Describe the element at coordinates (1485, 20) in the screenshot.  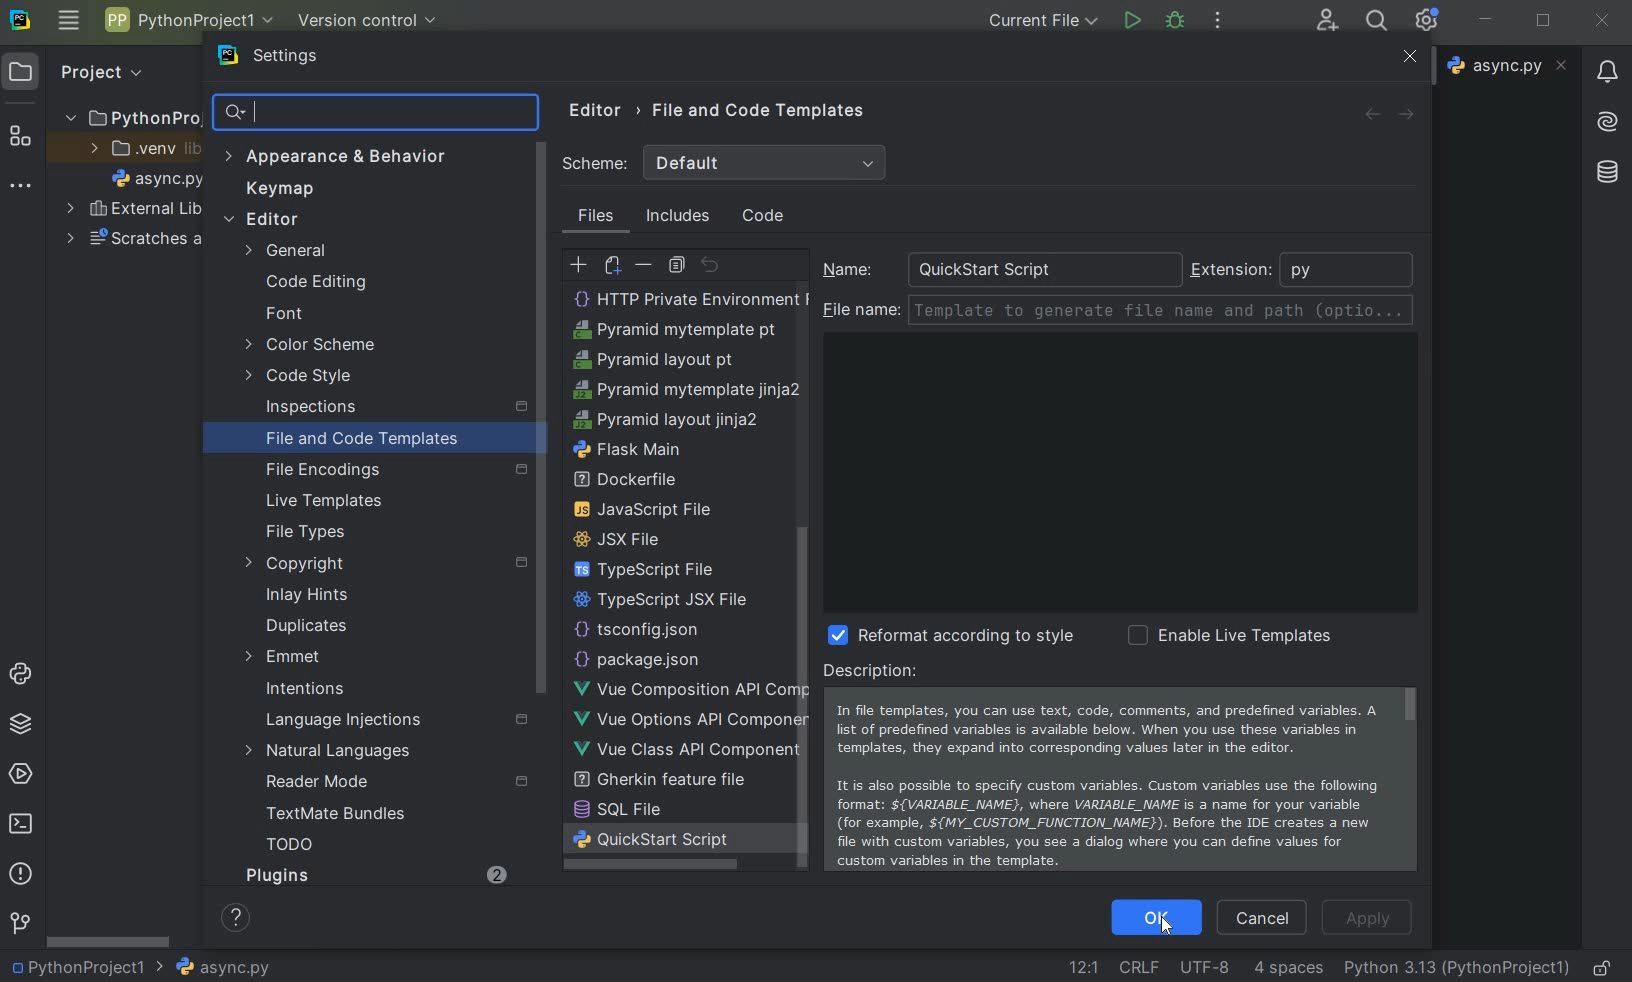
I see `minimize` at that location.